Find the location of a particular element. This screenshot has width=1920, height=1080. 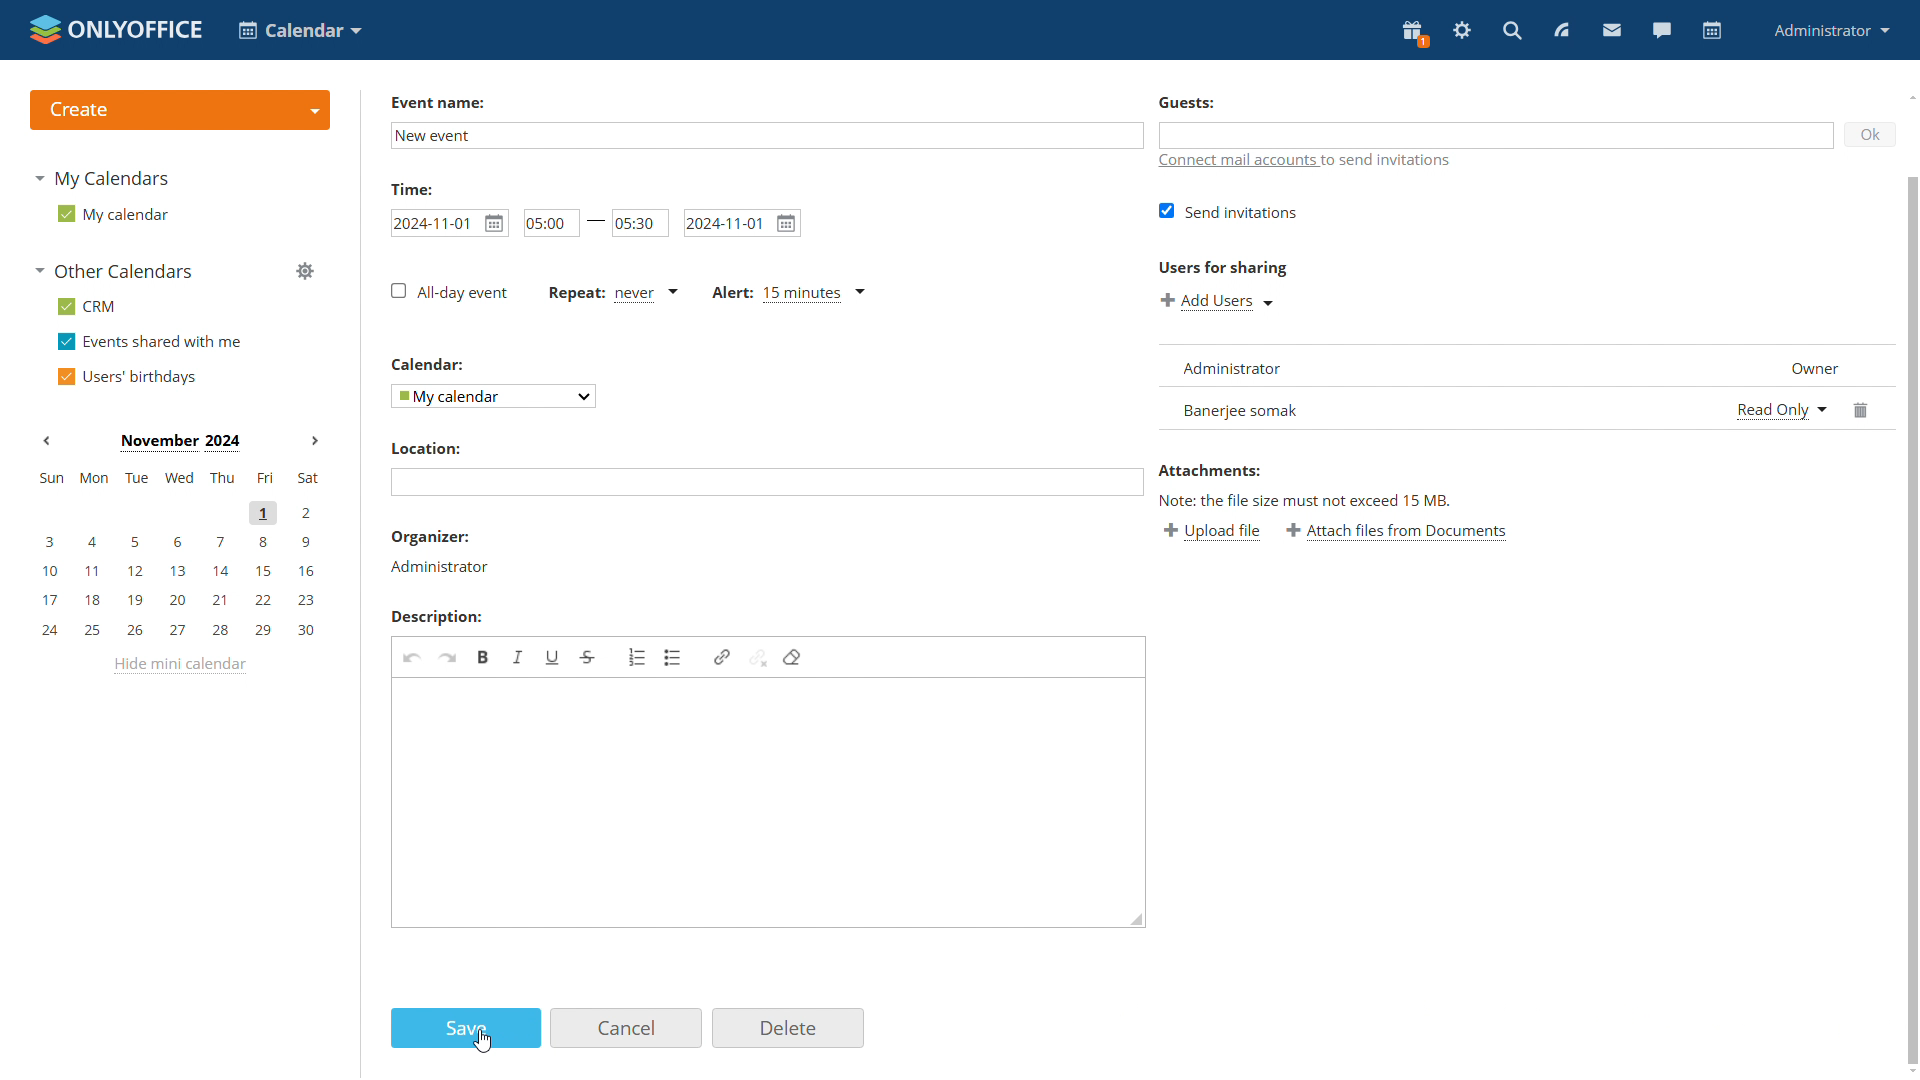

delete is located at coordinates (789, 1027).